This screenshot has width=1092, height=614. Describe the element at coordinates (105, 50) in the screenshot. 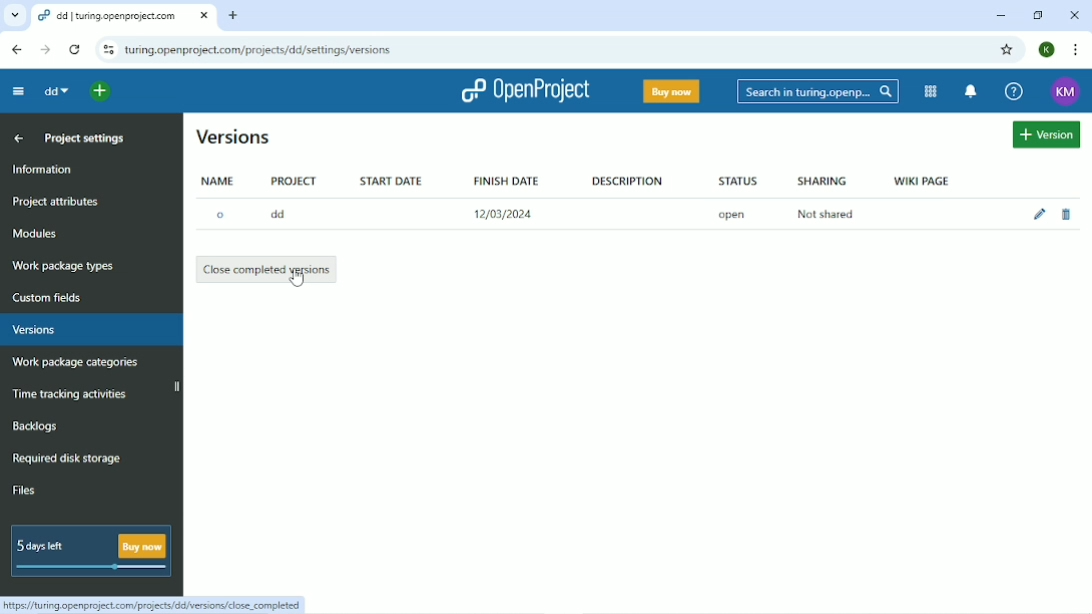

I see `reload` at that location.